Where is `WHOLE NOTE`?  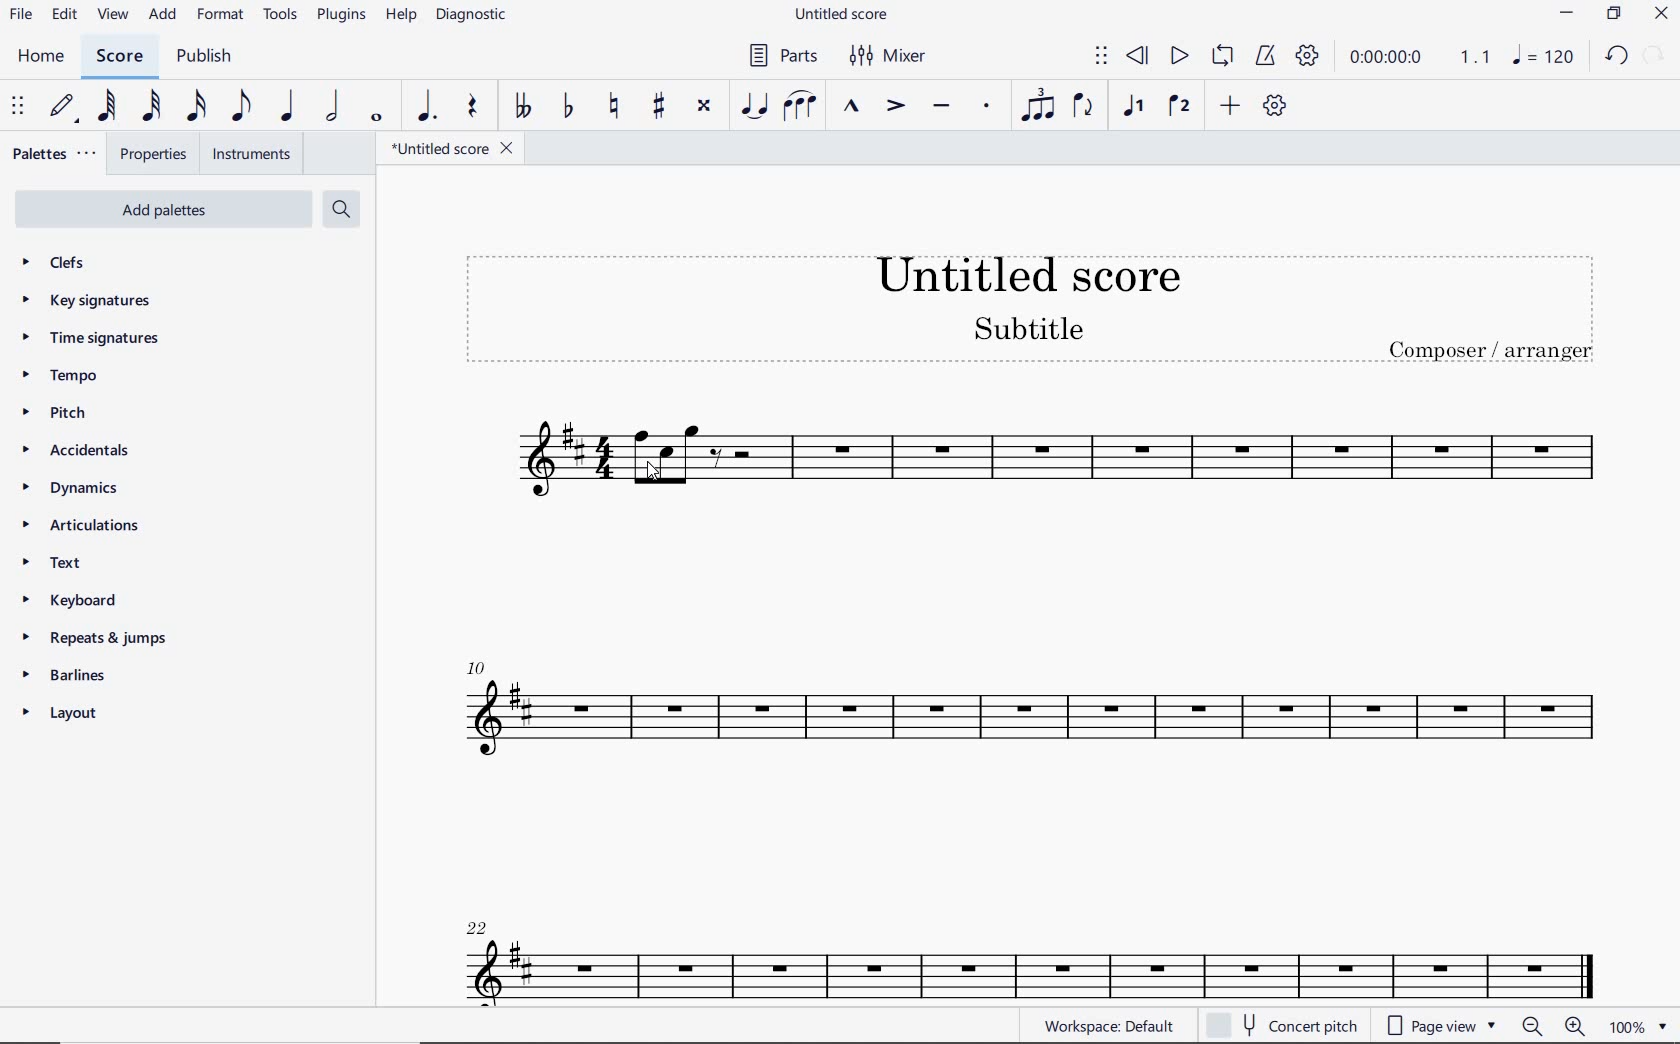
WHOLE NOTE is located at coordinates (376, 119).